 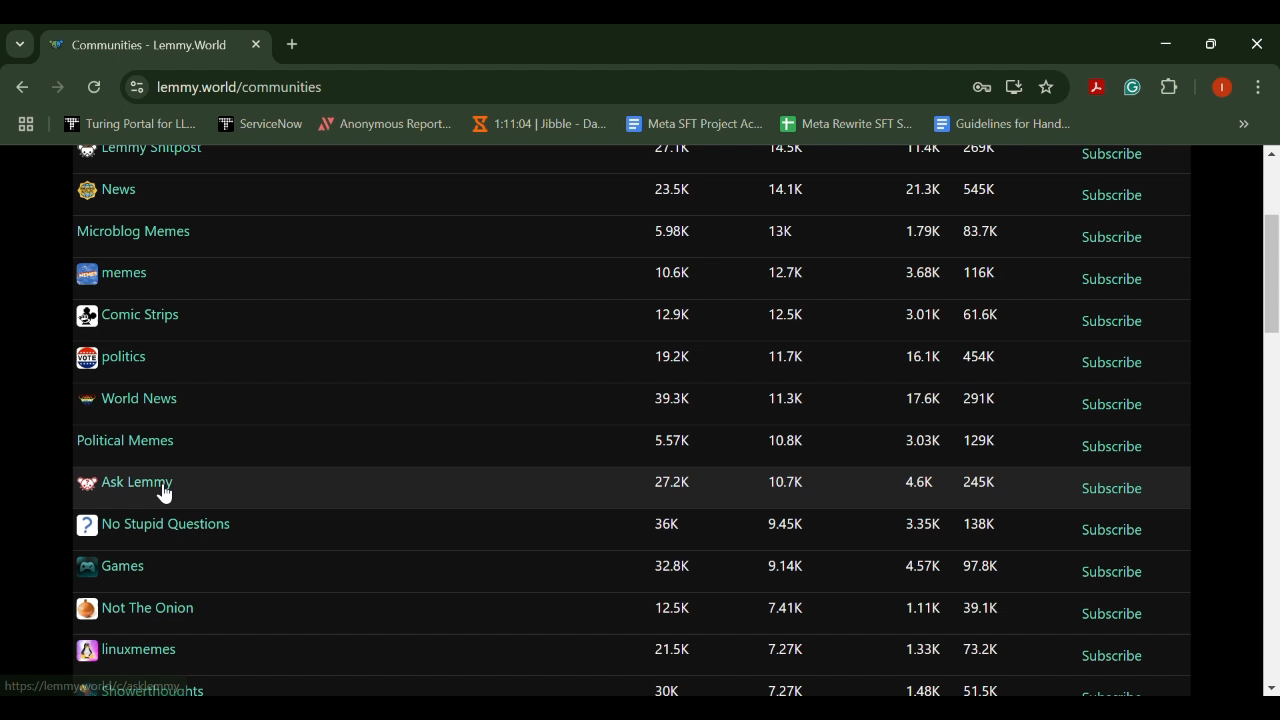 I want to click on Meta SFT Project Ac..., so click(x=693, y=125).